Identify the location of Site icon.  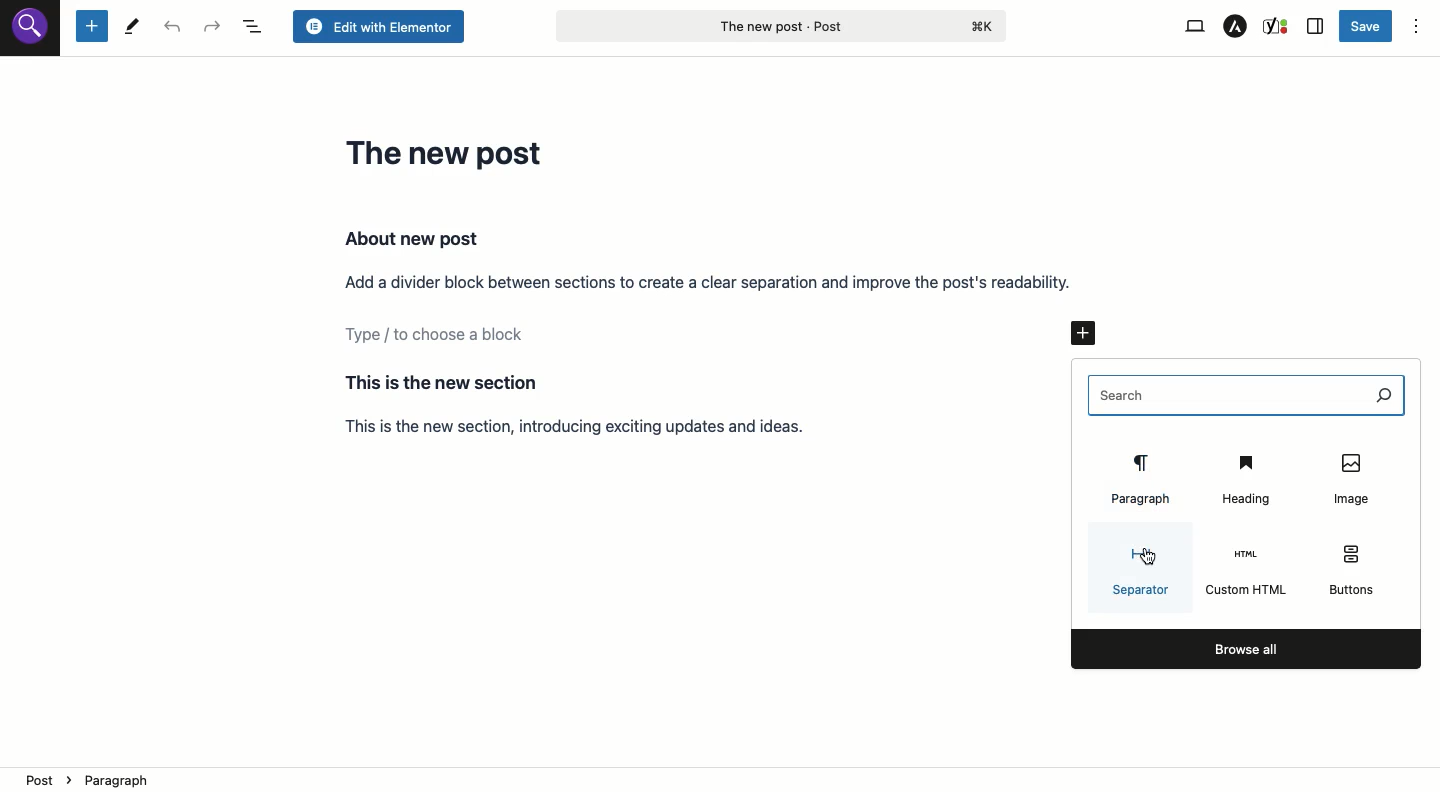
(31, 29).